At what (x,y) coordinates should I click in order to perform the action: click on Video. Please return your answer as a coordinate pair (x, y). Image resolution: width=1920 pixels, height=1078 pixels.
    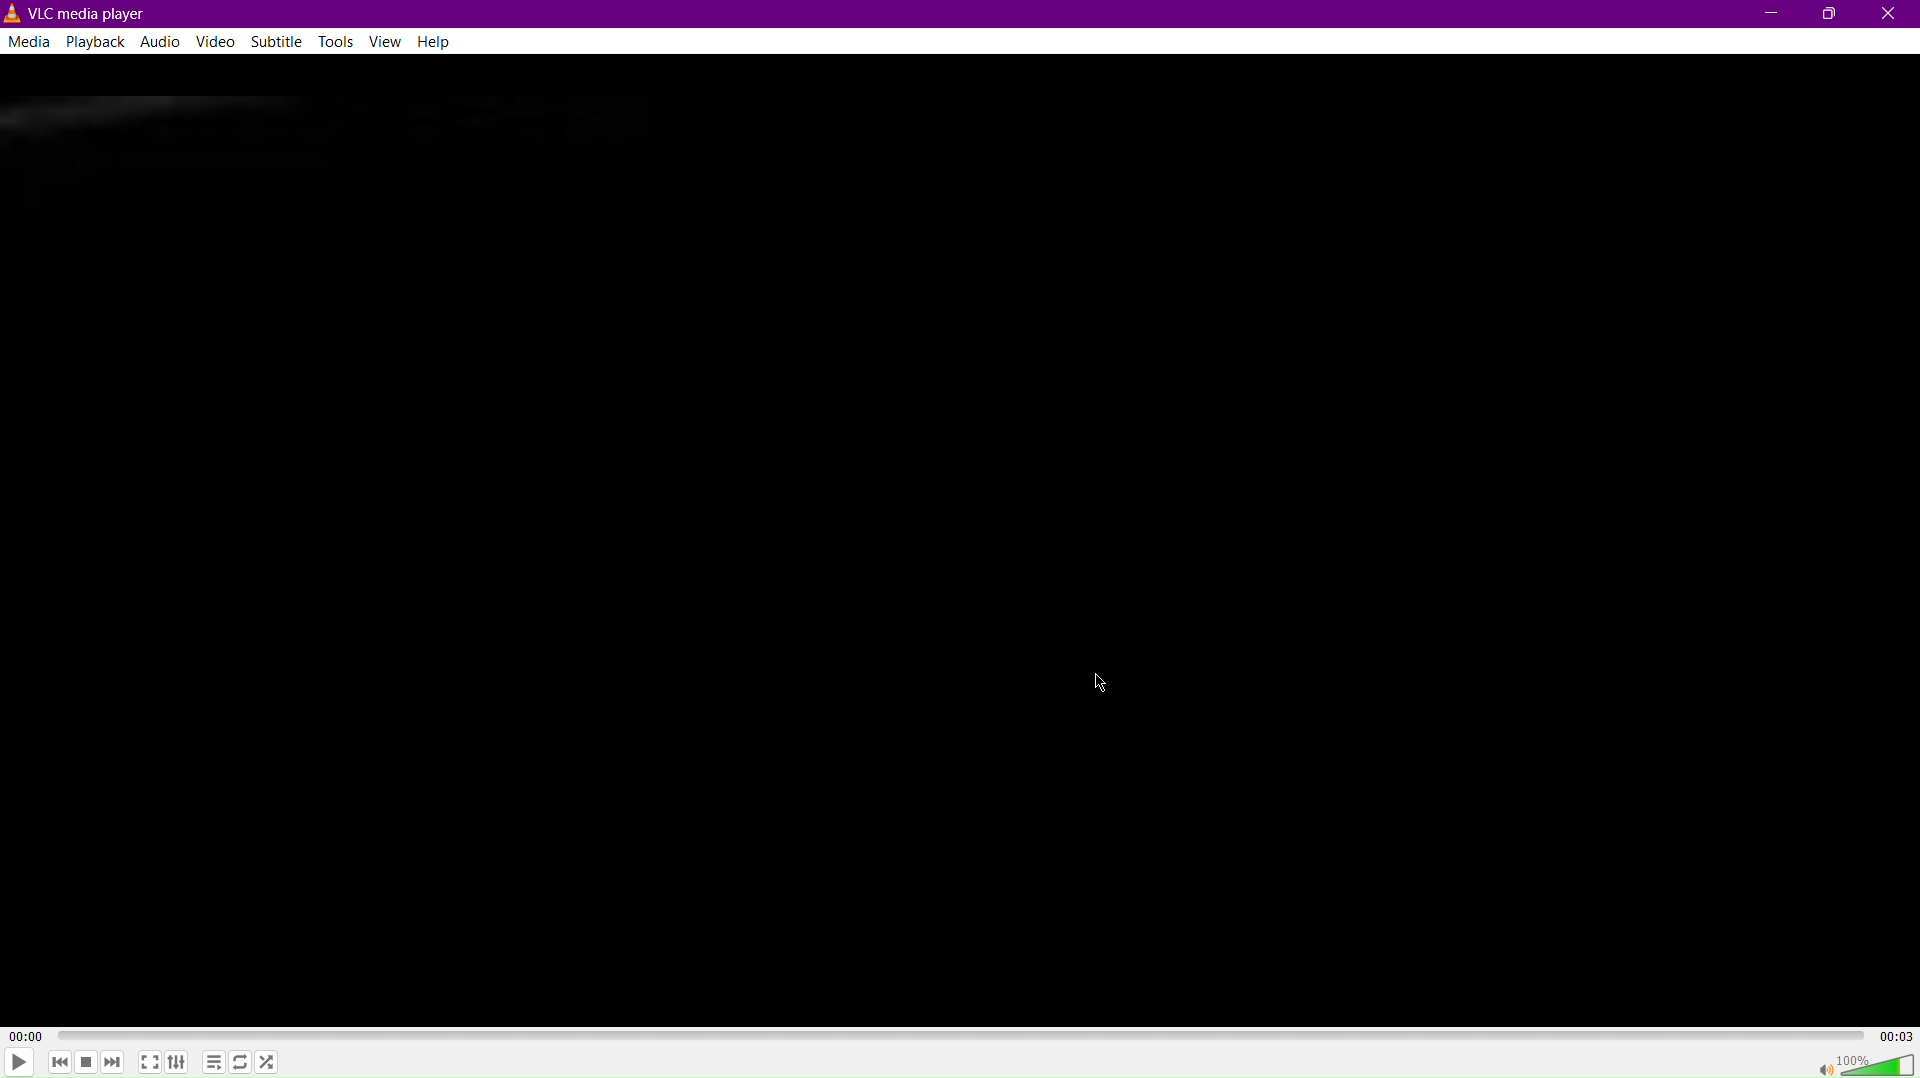
    Looking at the image, I should click on (215, 40).